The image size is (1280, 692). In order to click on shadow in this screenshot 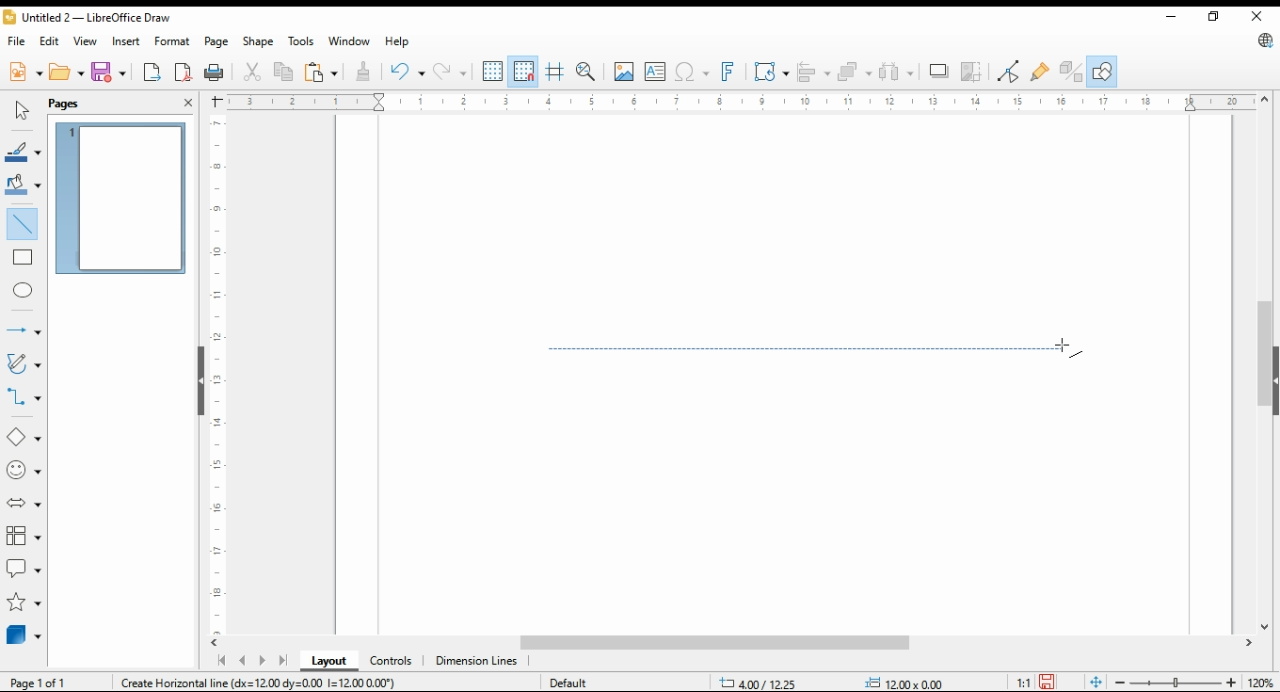, I will do `click(939, 71)`.